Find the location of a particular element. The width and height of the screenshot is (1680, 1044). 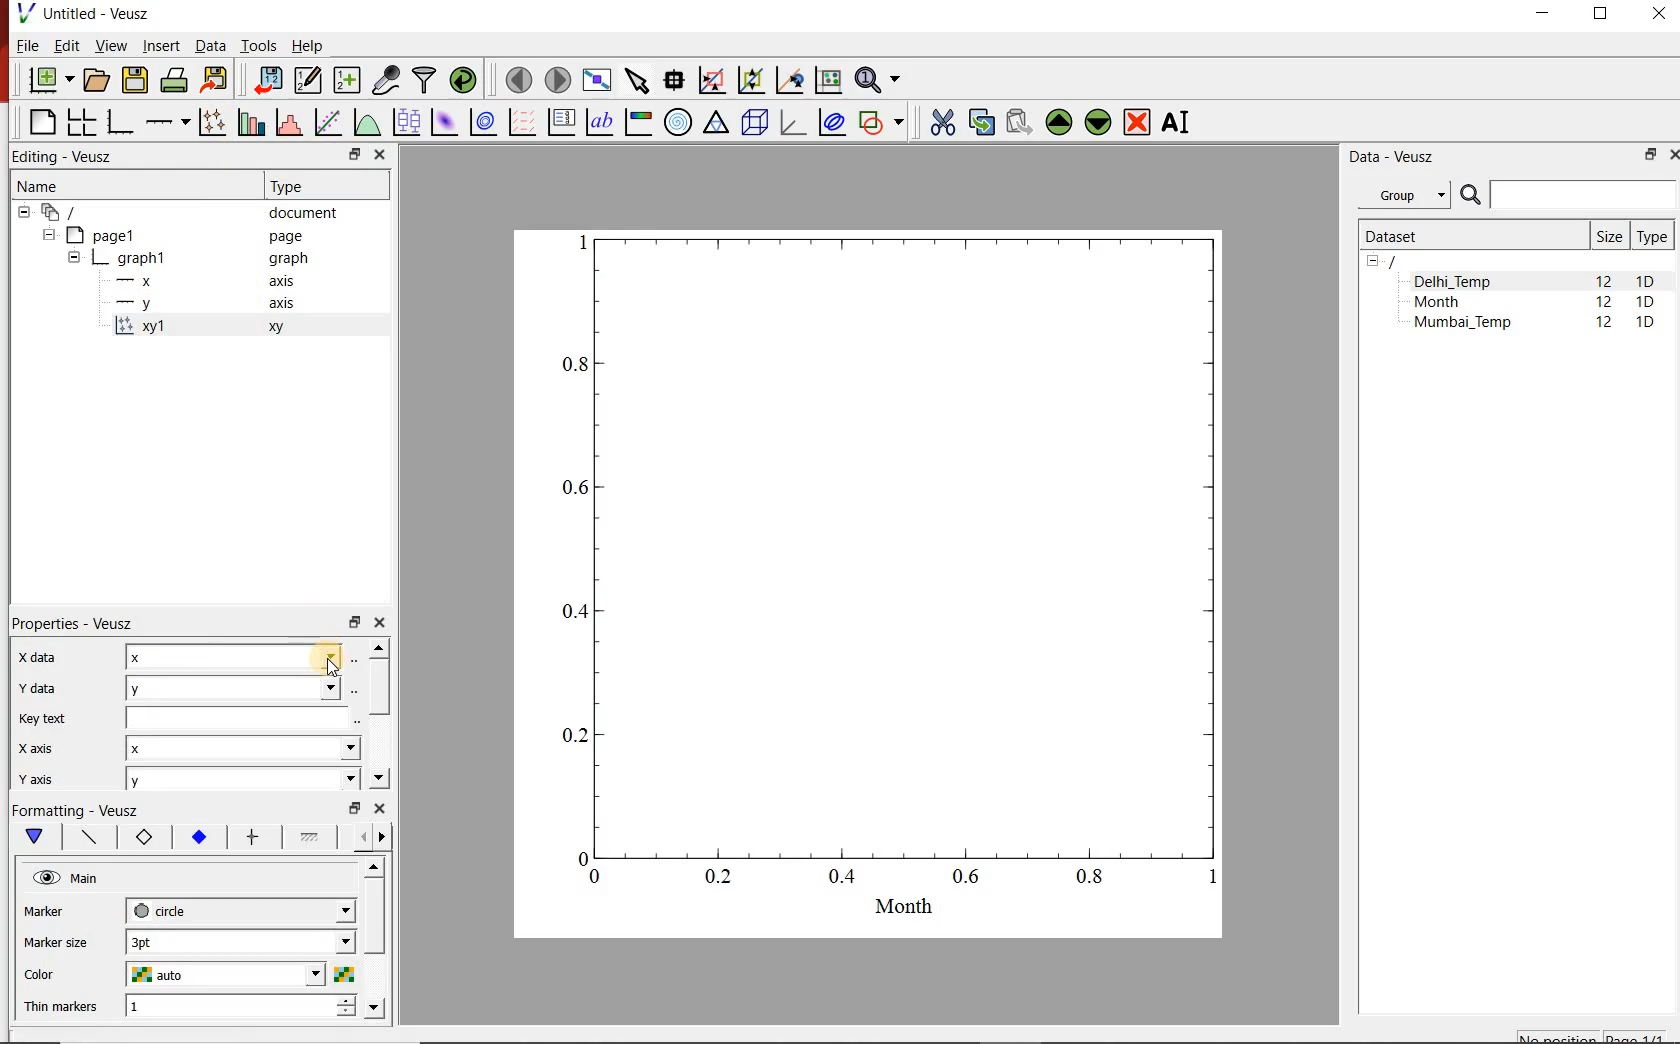

x is located at coordinates (244, 747).